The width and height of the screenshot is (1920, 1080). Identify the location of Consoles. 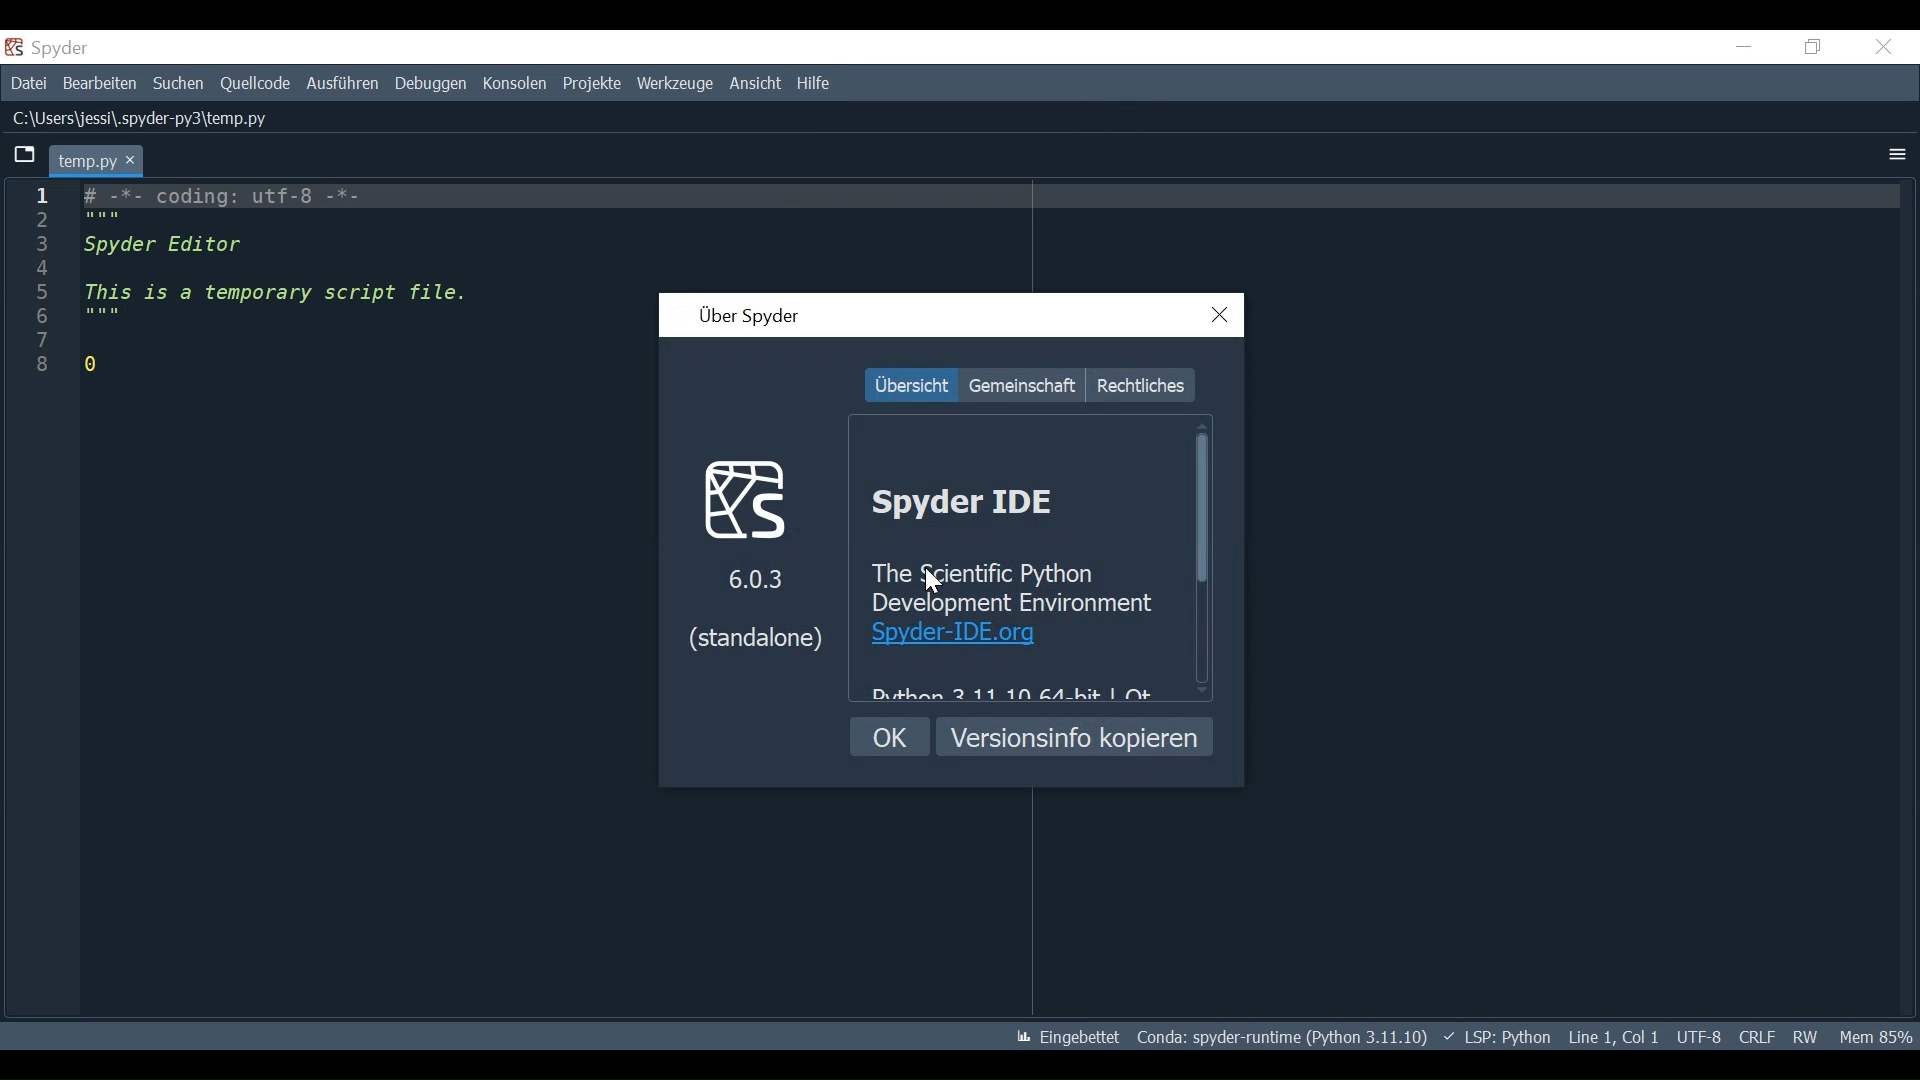
(513, 86).